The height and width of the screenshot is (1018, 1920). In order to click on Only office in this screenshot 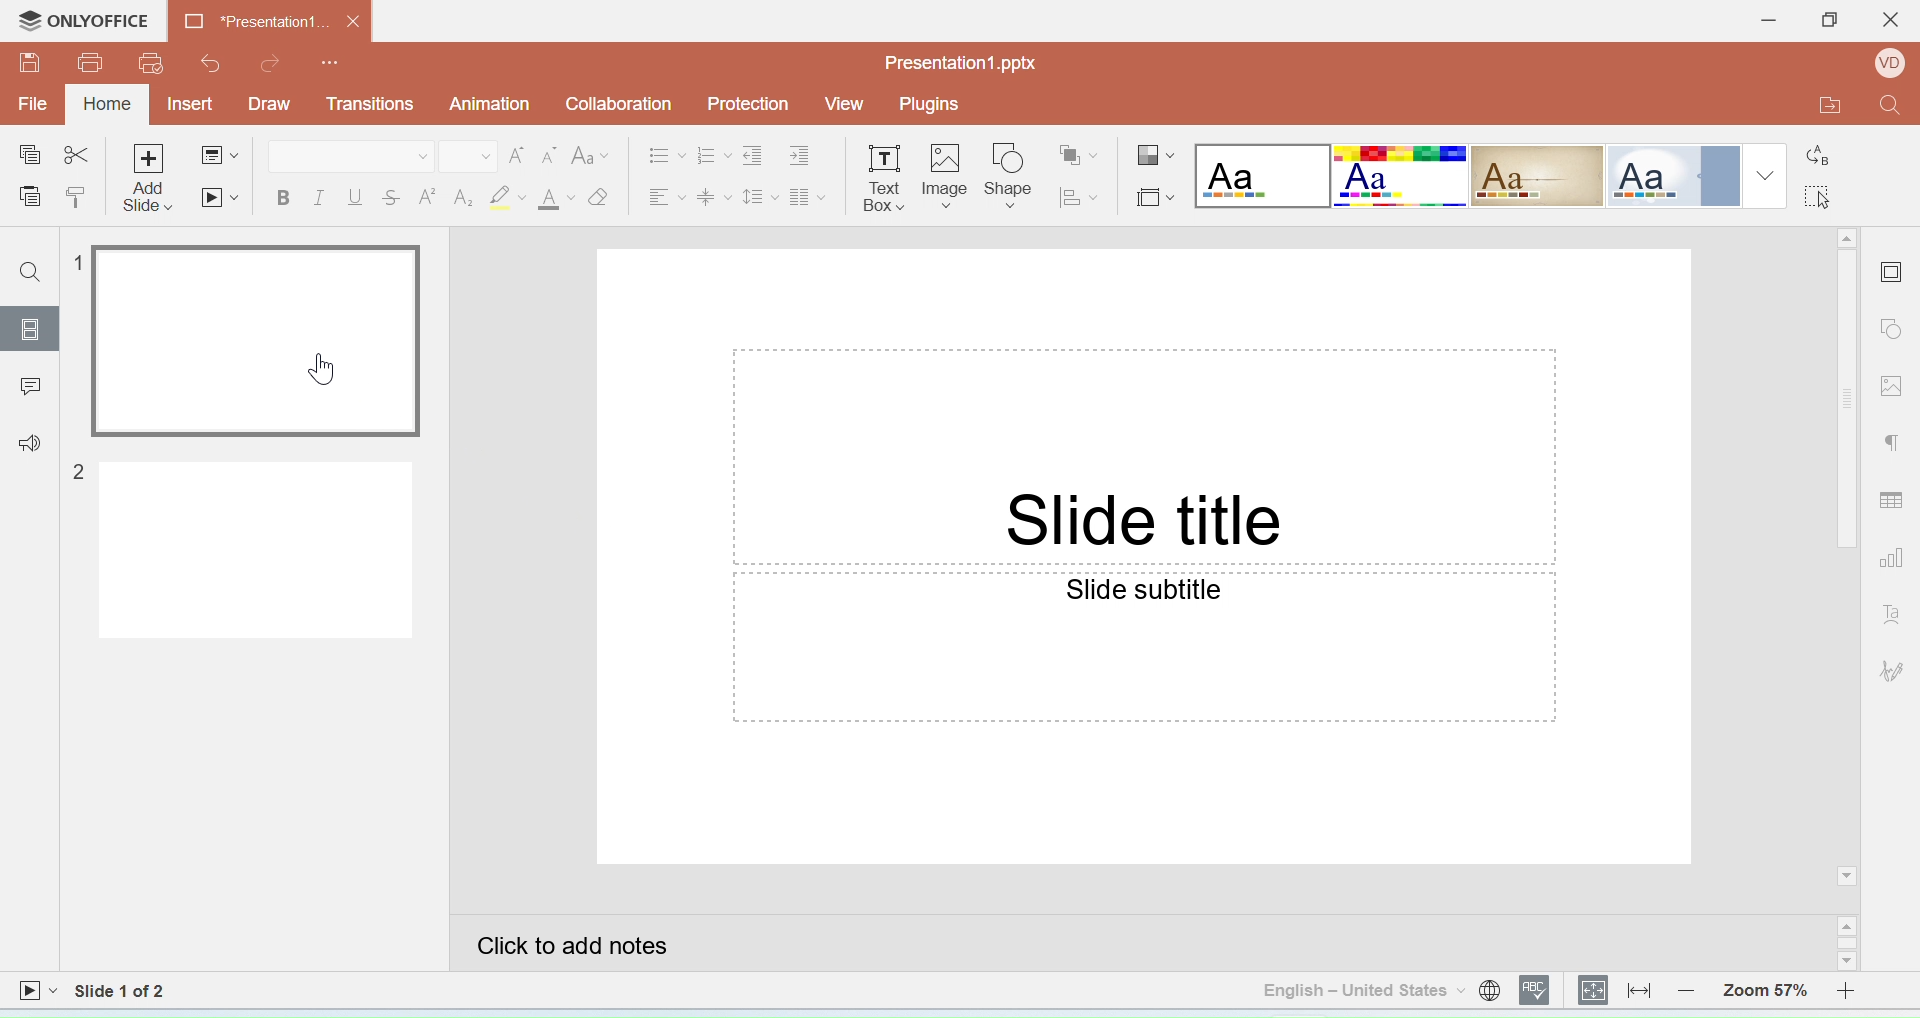, I will do `click(86, 22)`.